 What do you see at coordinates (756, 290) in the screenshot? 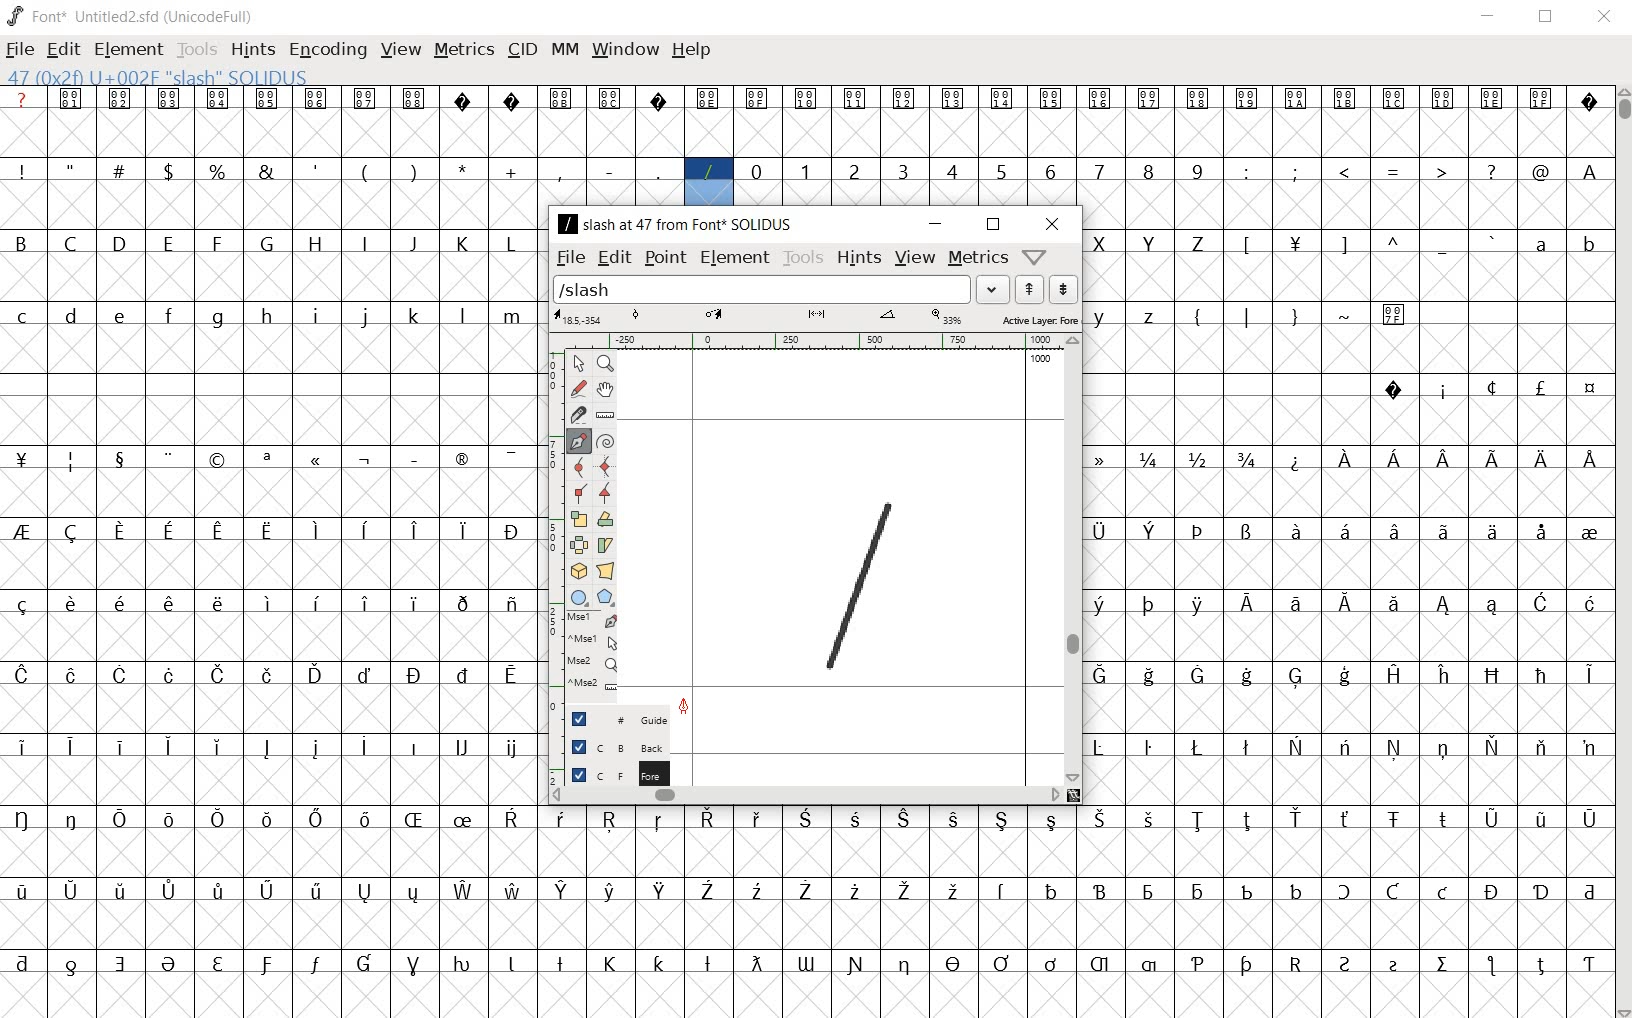
I see `load word list` at bounding box center [756, 290].